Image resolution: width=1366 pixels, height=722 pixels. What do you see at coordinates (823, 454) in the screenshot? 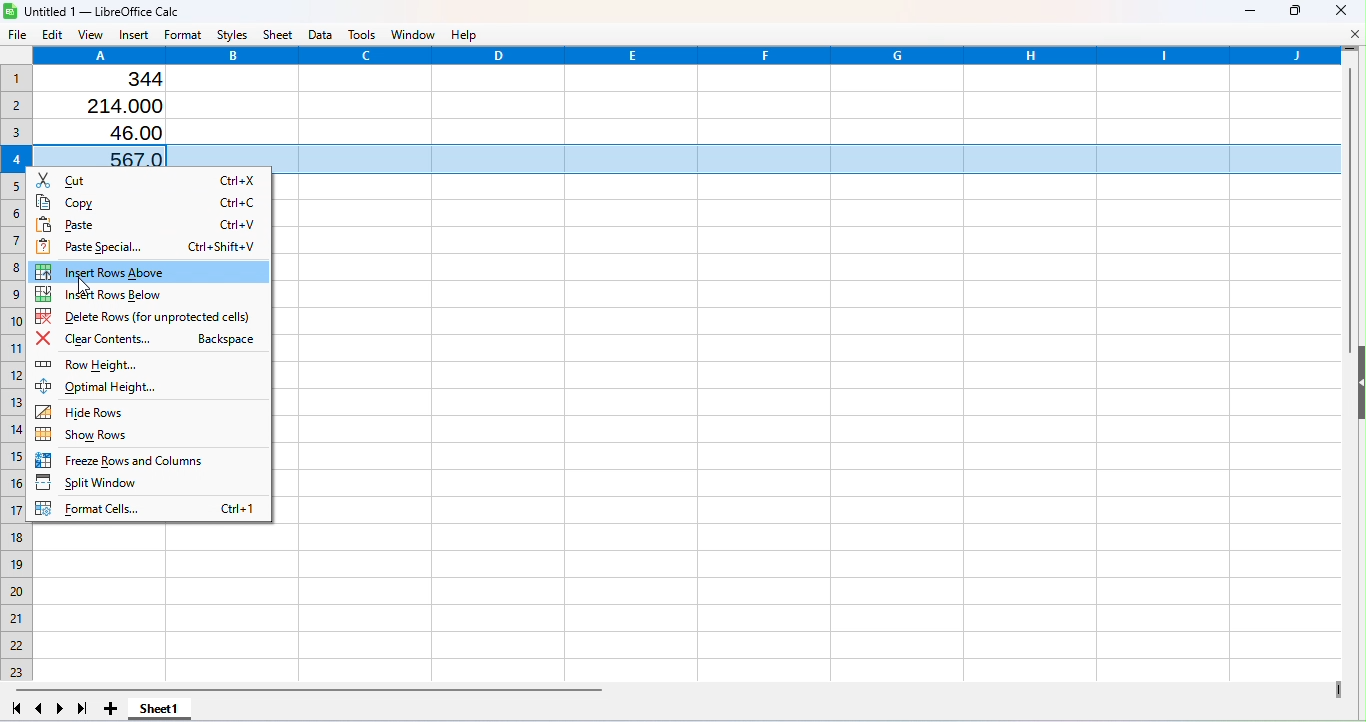
I see `Cells` at bounding box center [823, 454].